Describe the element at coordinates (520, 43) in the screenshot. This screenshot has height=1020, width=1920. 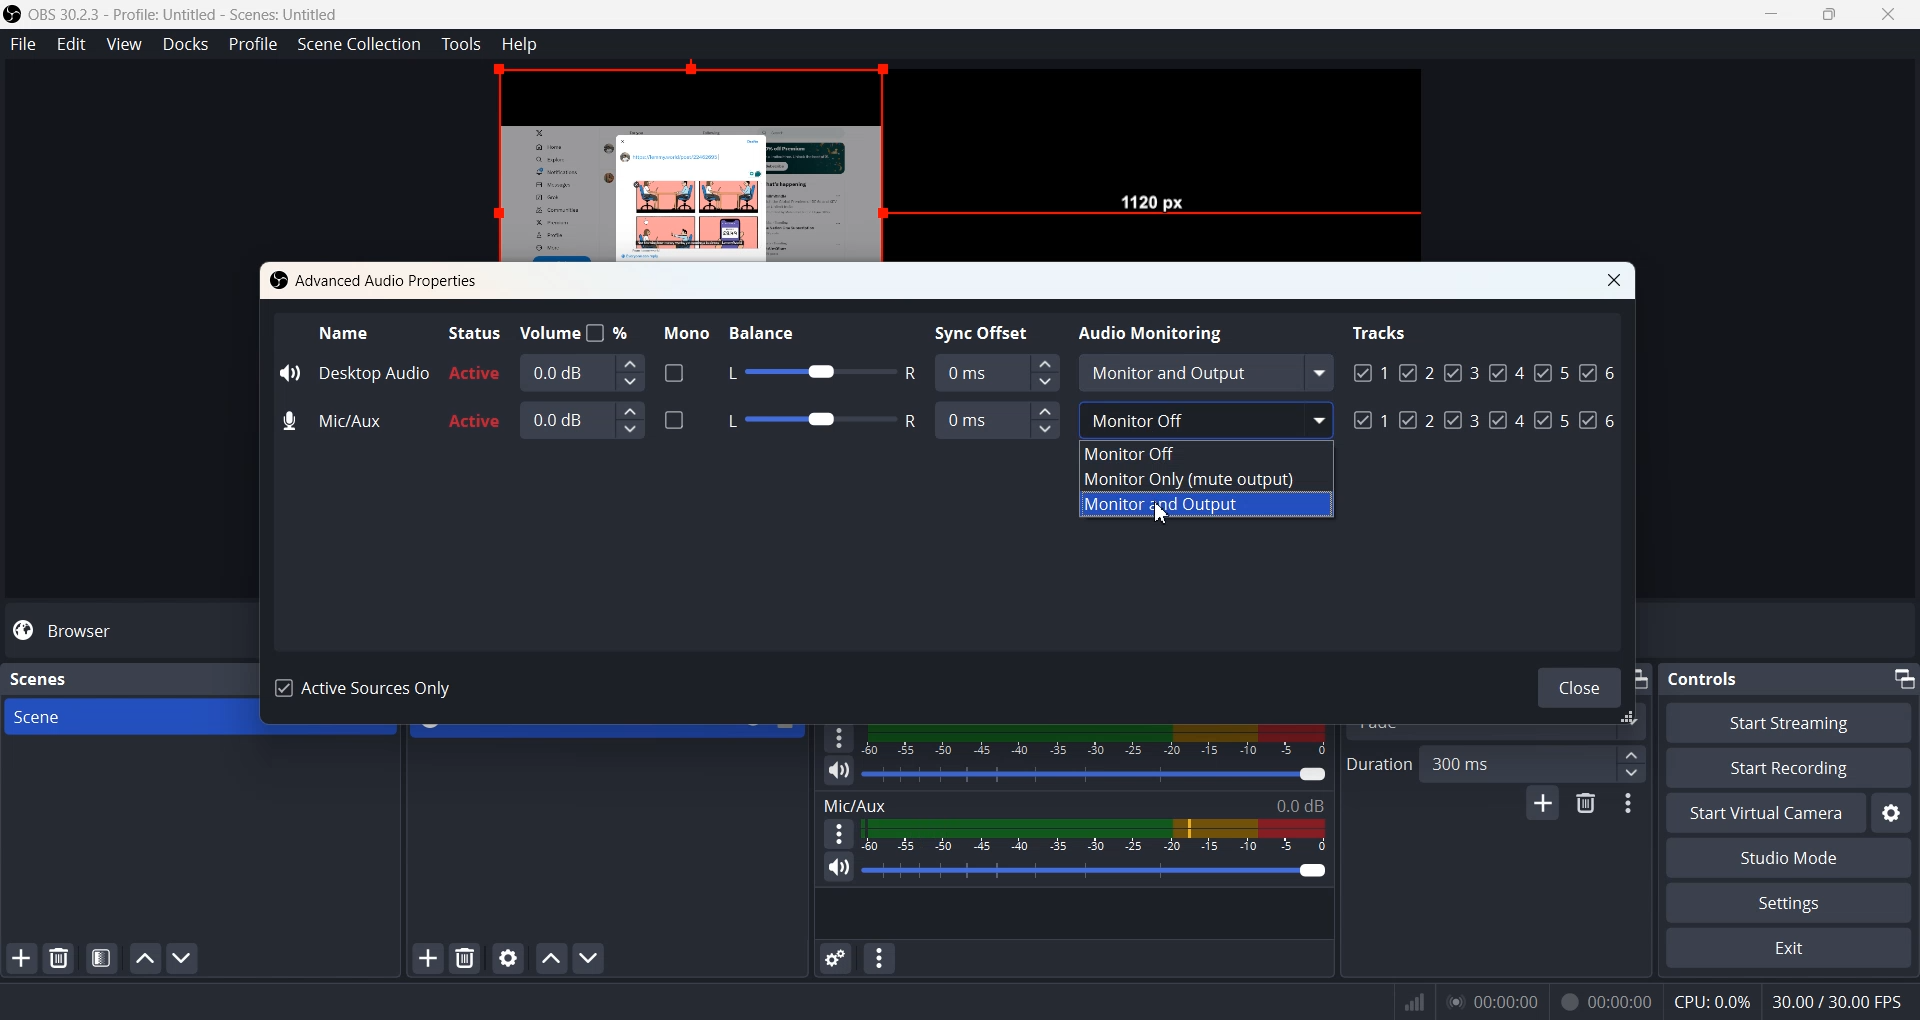
I see `Help` at that location.